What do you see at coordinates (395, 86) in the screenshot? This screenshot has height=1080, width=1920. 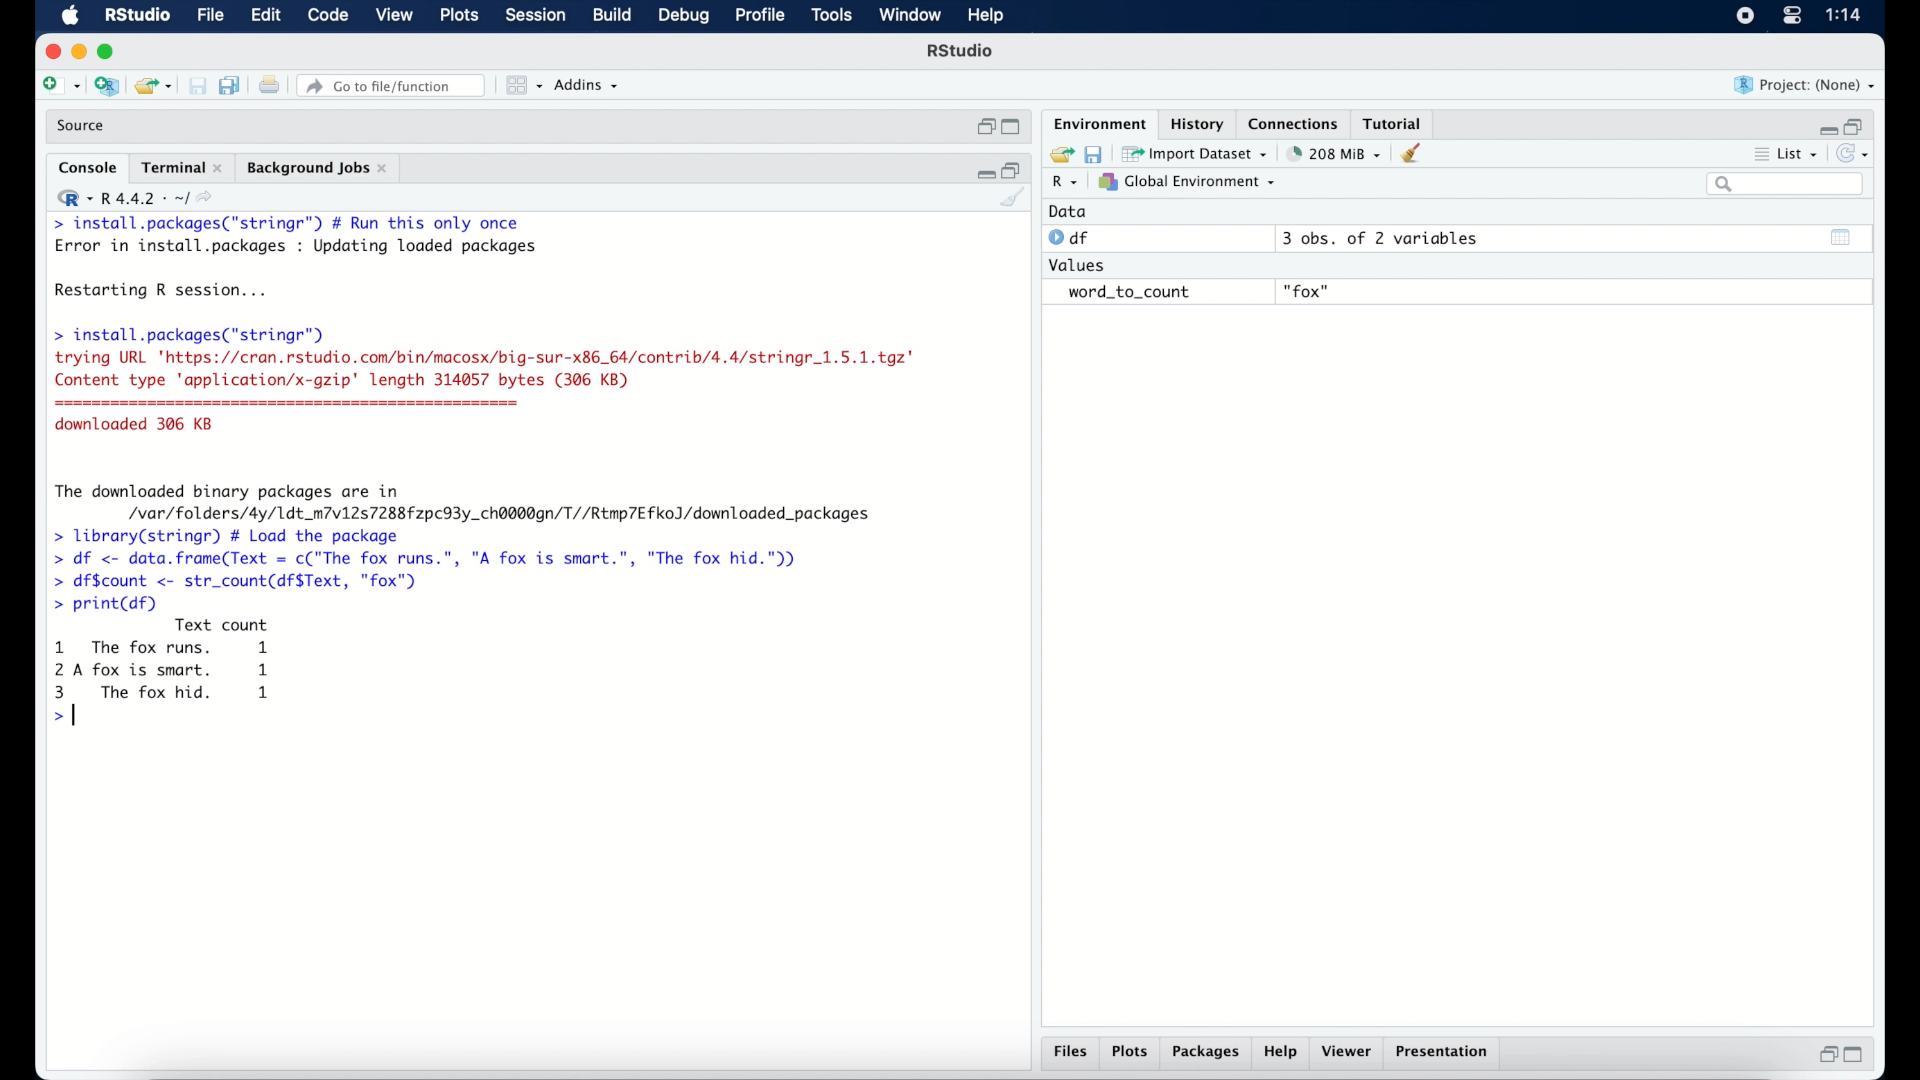 I see `go to file/function` at bounding box center [395, 86].